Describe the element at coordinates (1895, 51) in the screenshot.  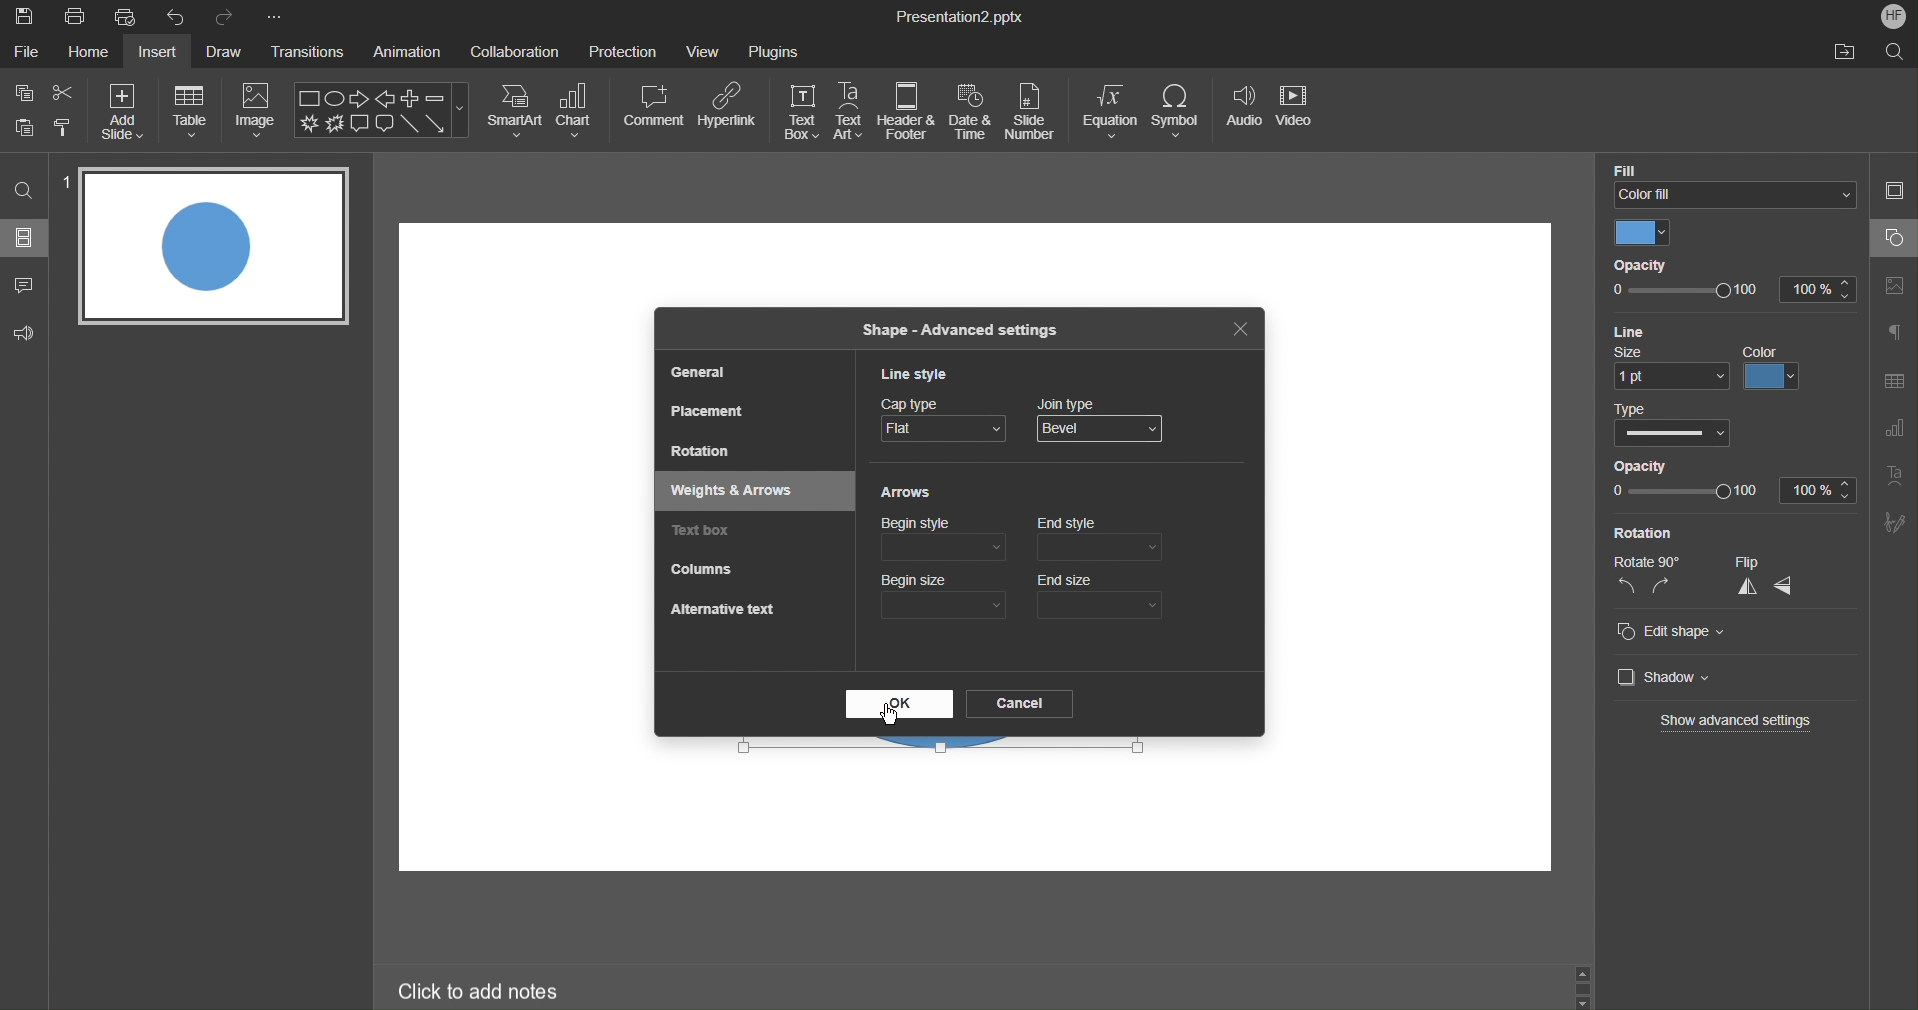
I see `Search` at that location.